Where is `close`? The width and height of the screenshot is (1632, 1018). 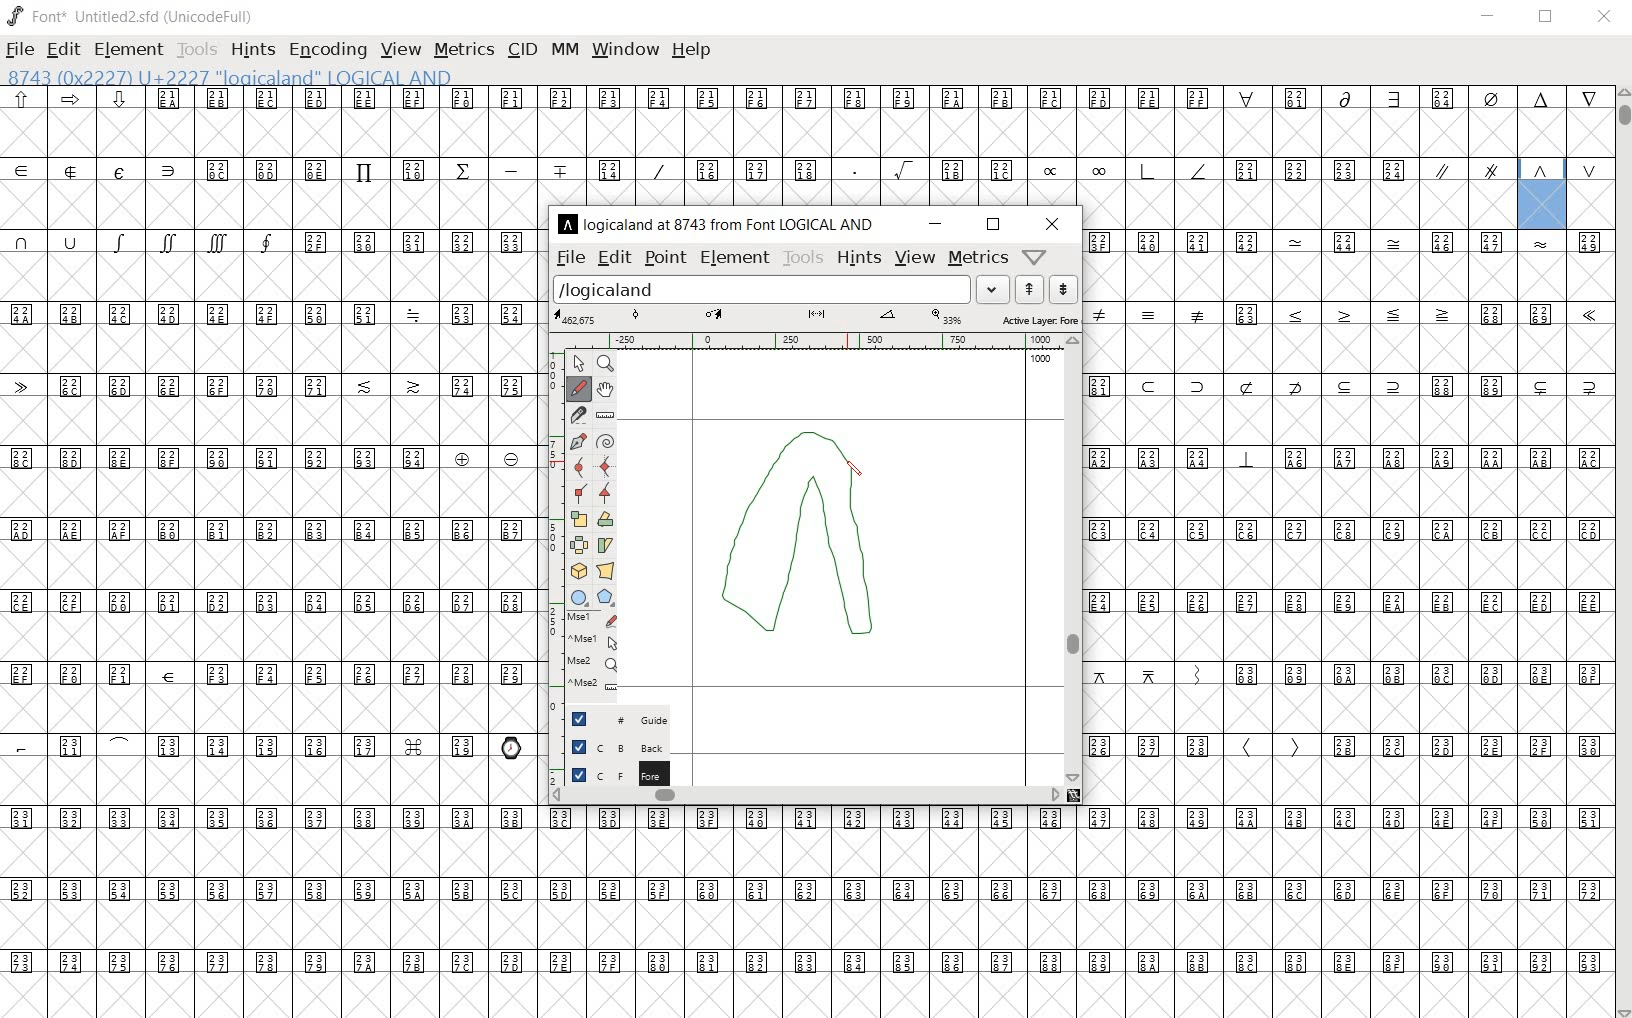
close is located at coordinates (1608, 17).